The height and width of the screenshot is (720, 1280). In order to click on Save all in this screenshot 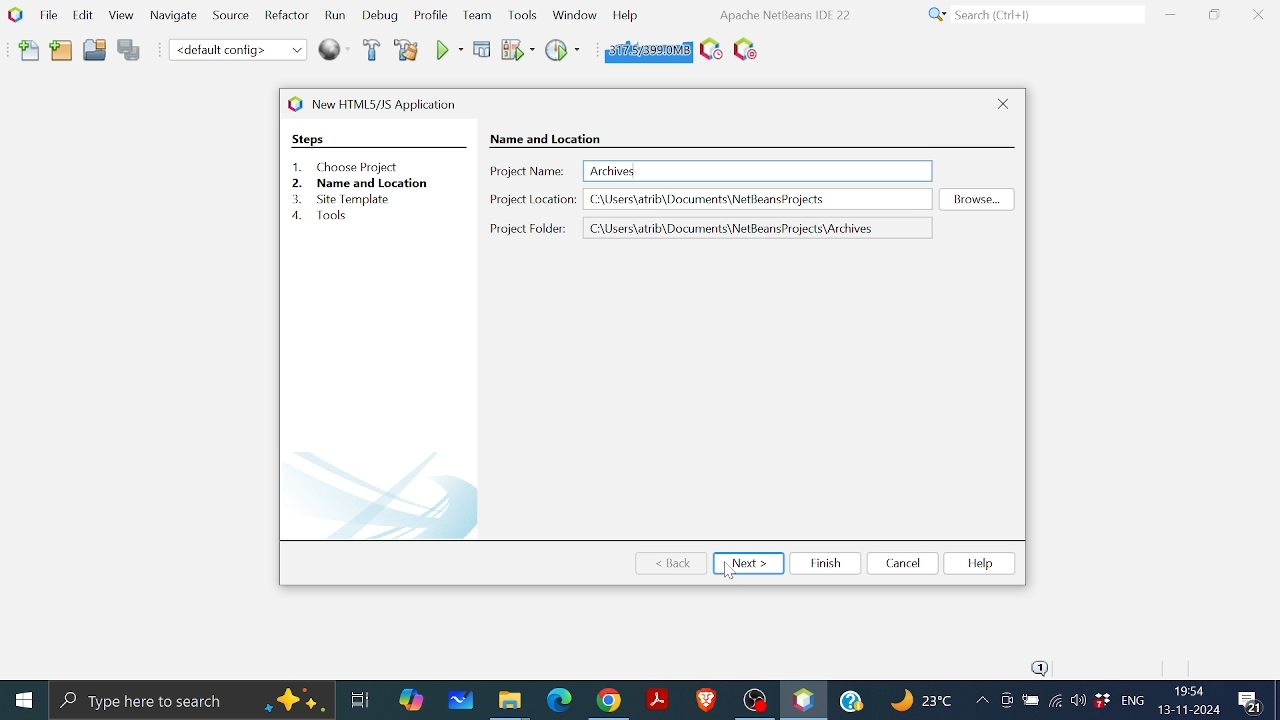, I will do `click(129, 51)`.